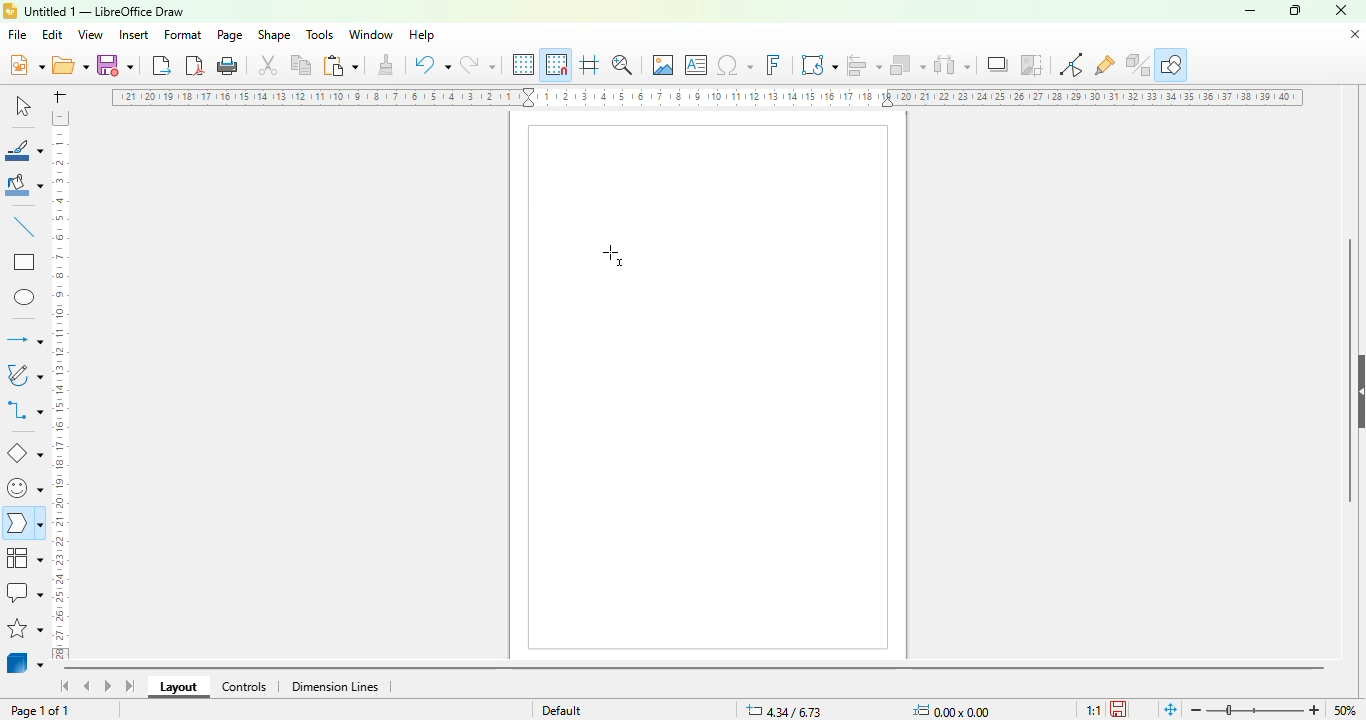  I want to click on file, so click(17, 34).